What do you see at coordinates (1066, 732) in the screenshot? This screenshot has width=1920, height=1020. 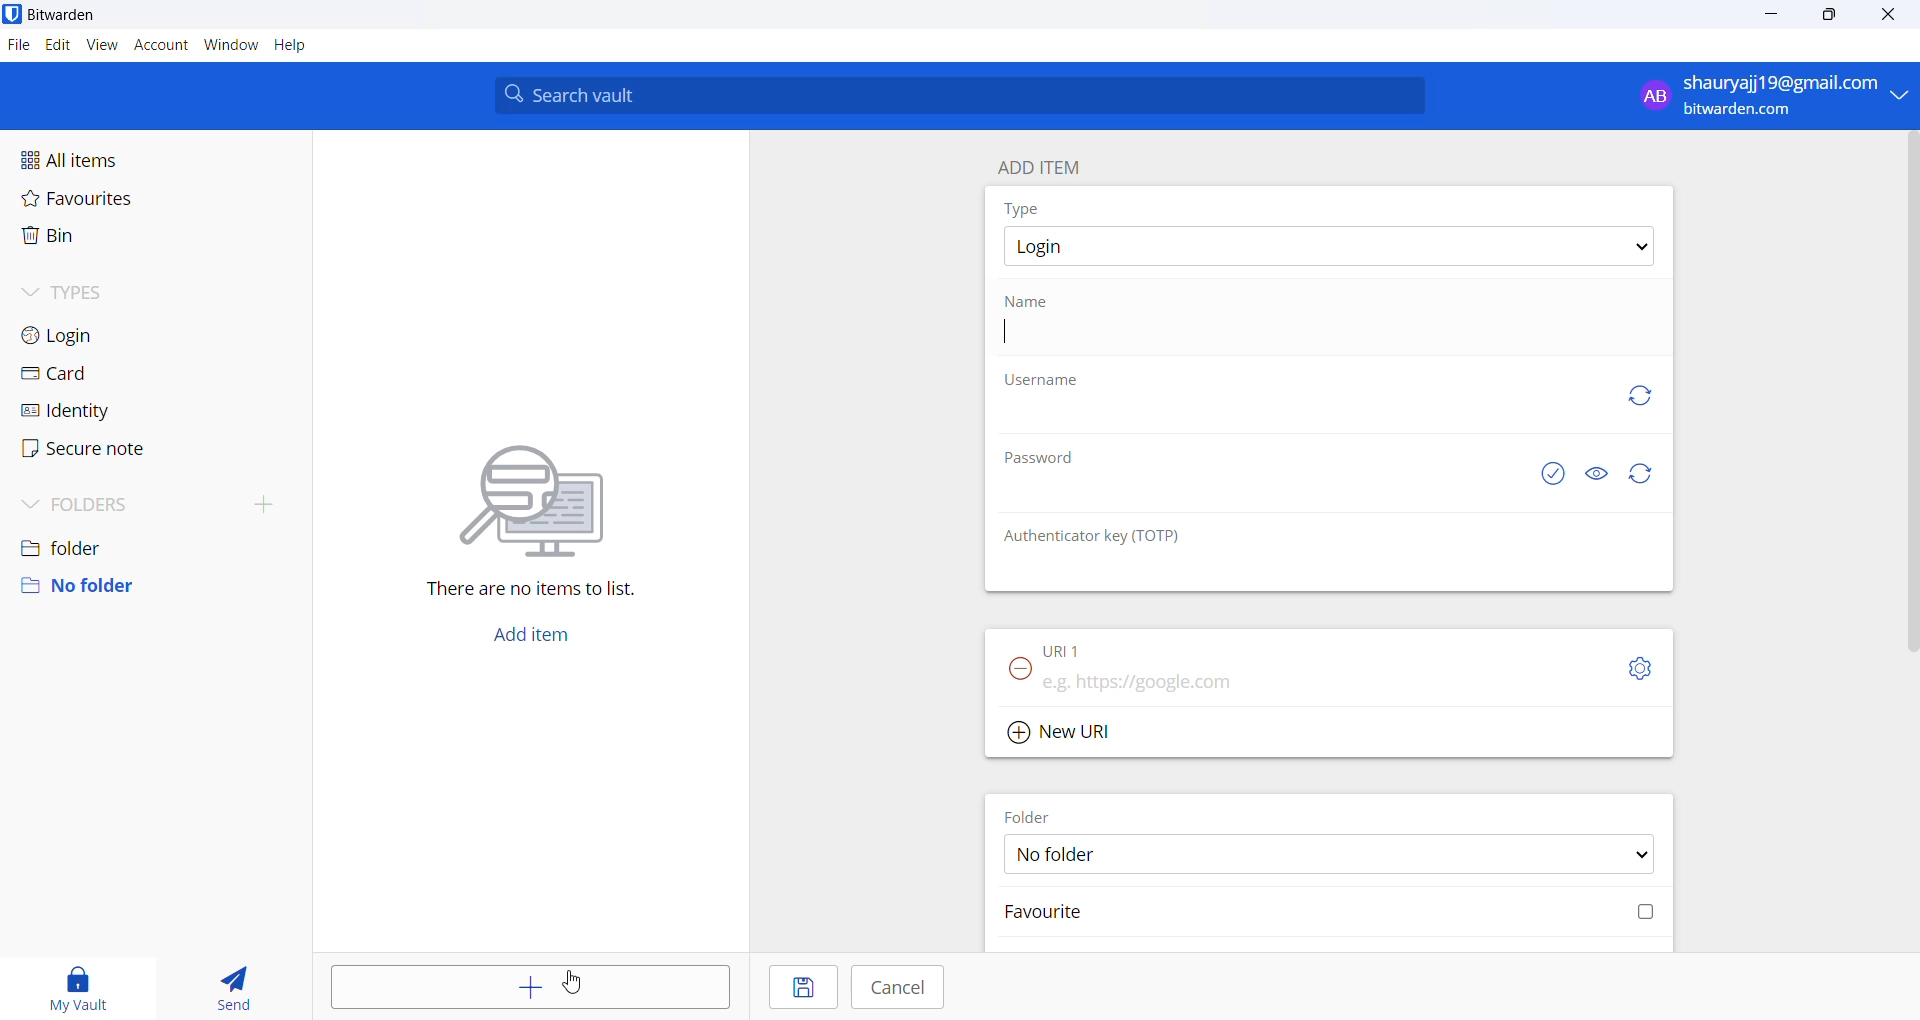 I see `Add new URL` at bounding box center [1066, 732].